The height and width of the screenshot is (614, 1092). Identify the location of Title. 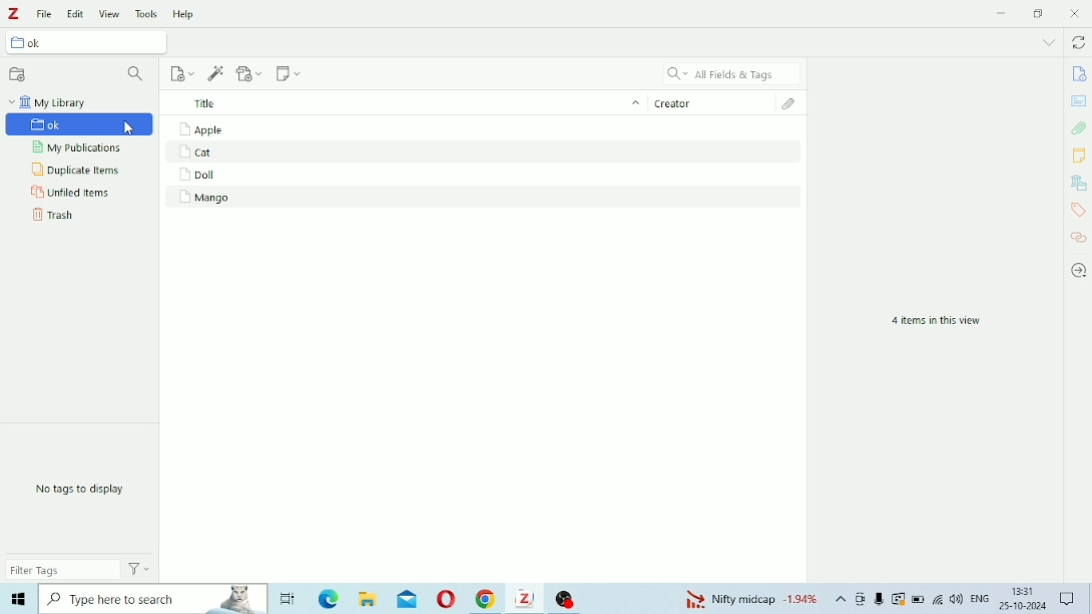
(403, 102).